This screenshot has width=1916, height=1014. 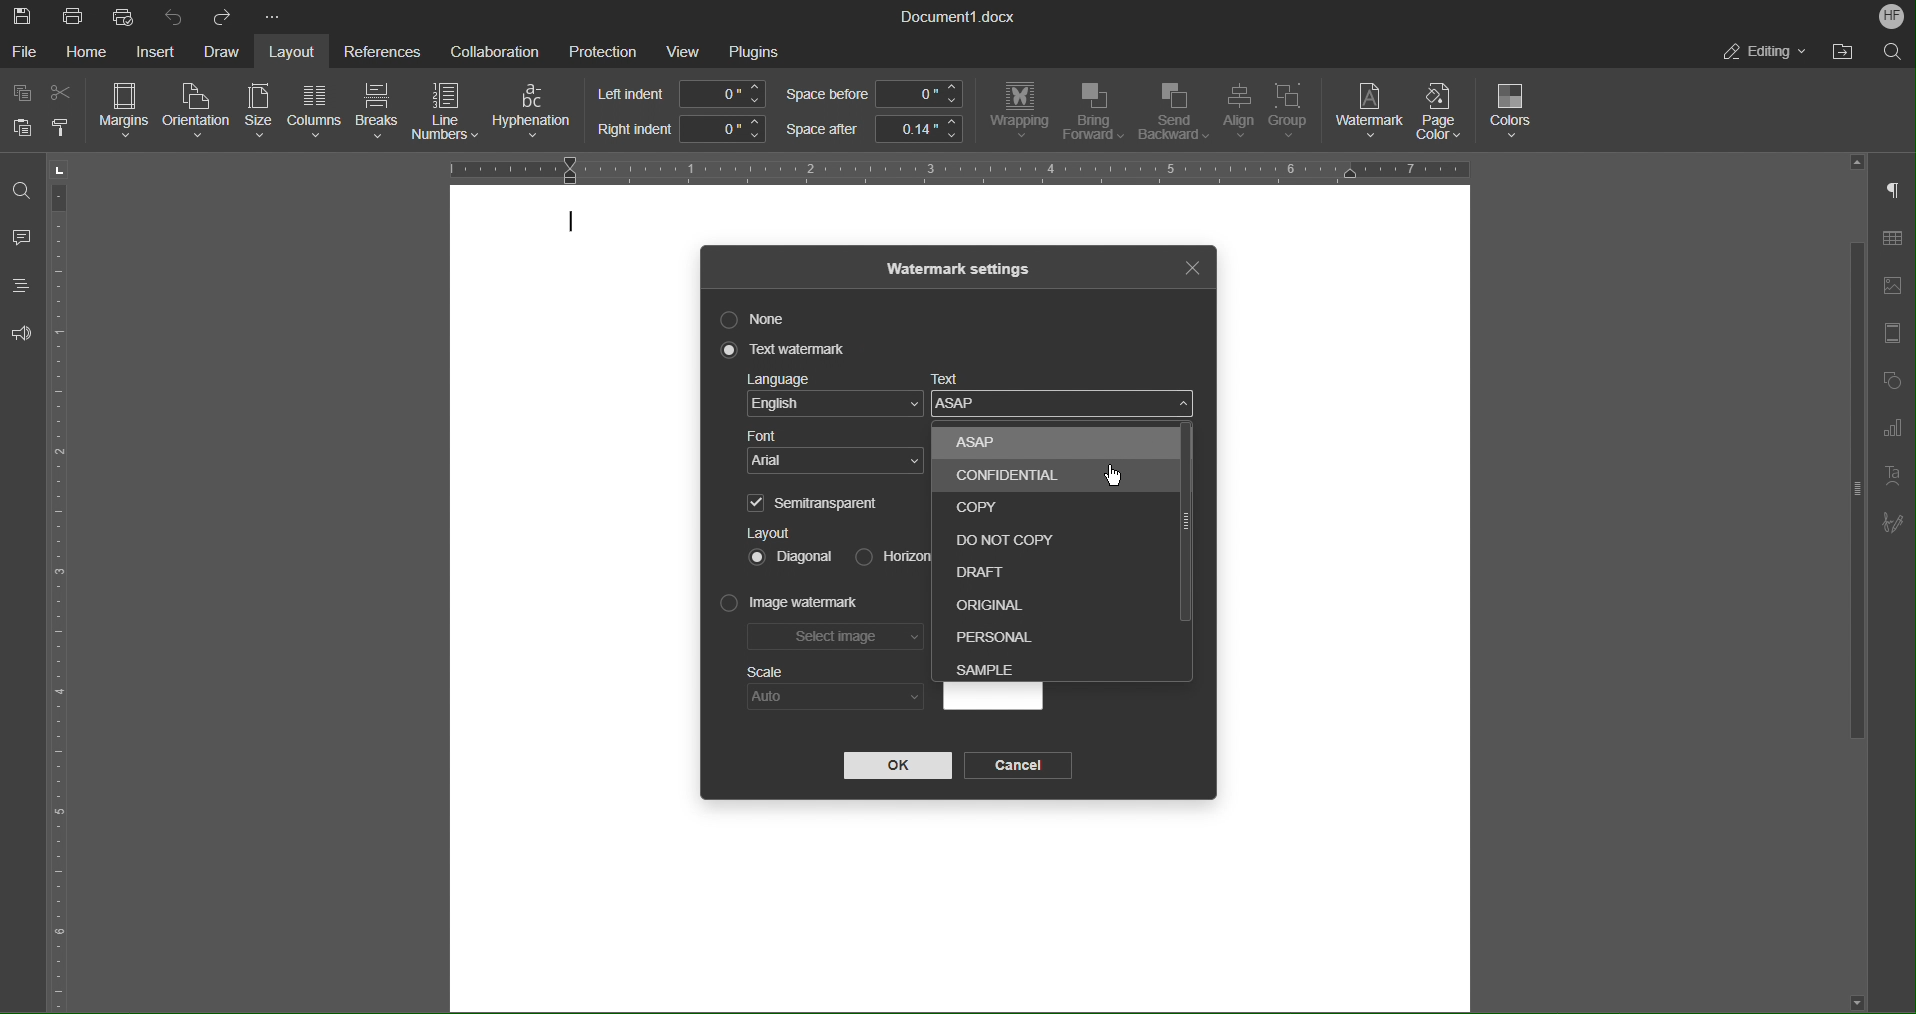 What do you see at coordinates (1893, 523) in the screenshot?
I see `Signature` at bounding box center [1893, 523].